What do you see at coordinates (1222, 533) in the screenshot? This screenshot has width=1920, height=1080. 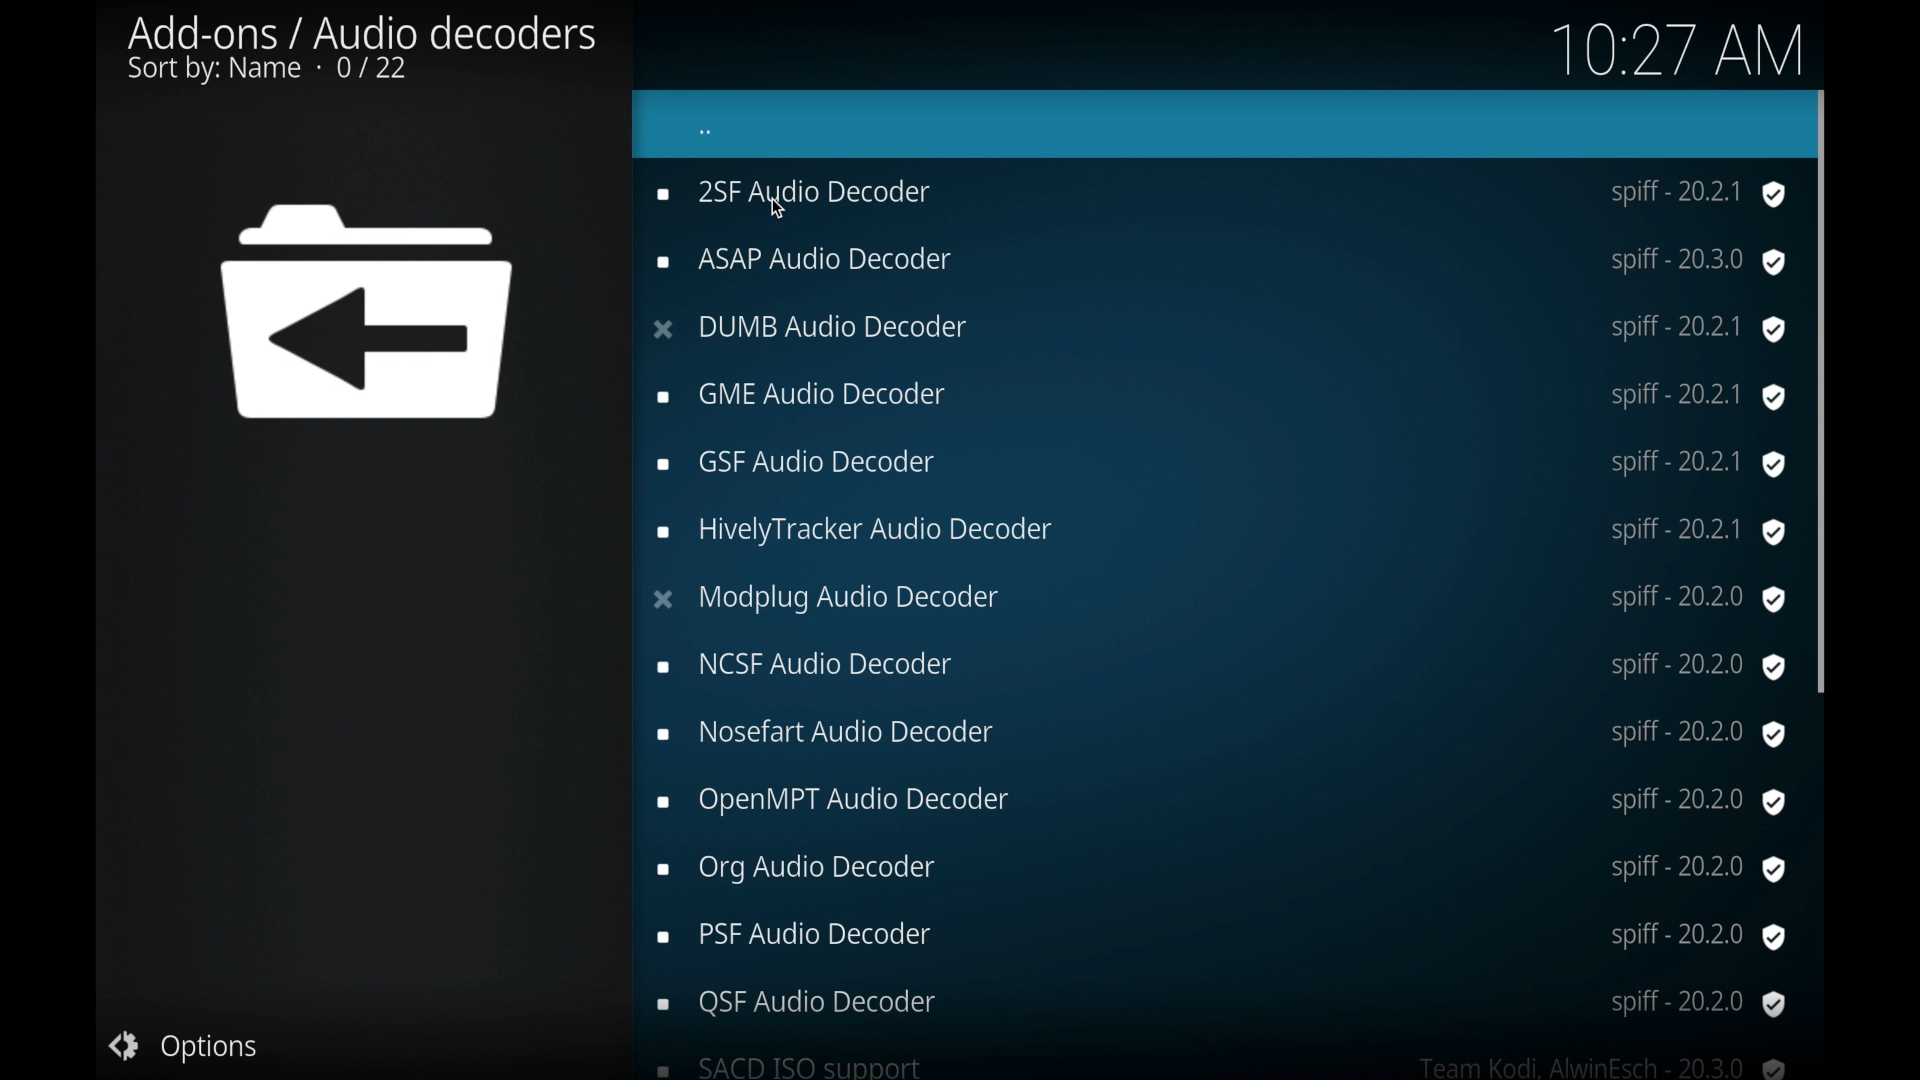 I see `hivelytracker audio decoder` at bounding box center [1222, 533].